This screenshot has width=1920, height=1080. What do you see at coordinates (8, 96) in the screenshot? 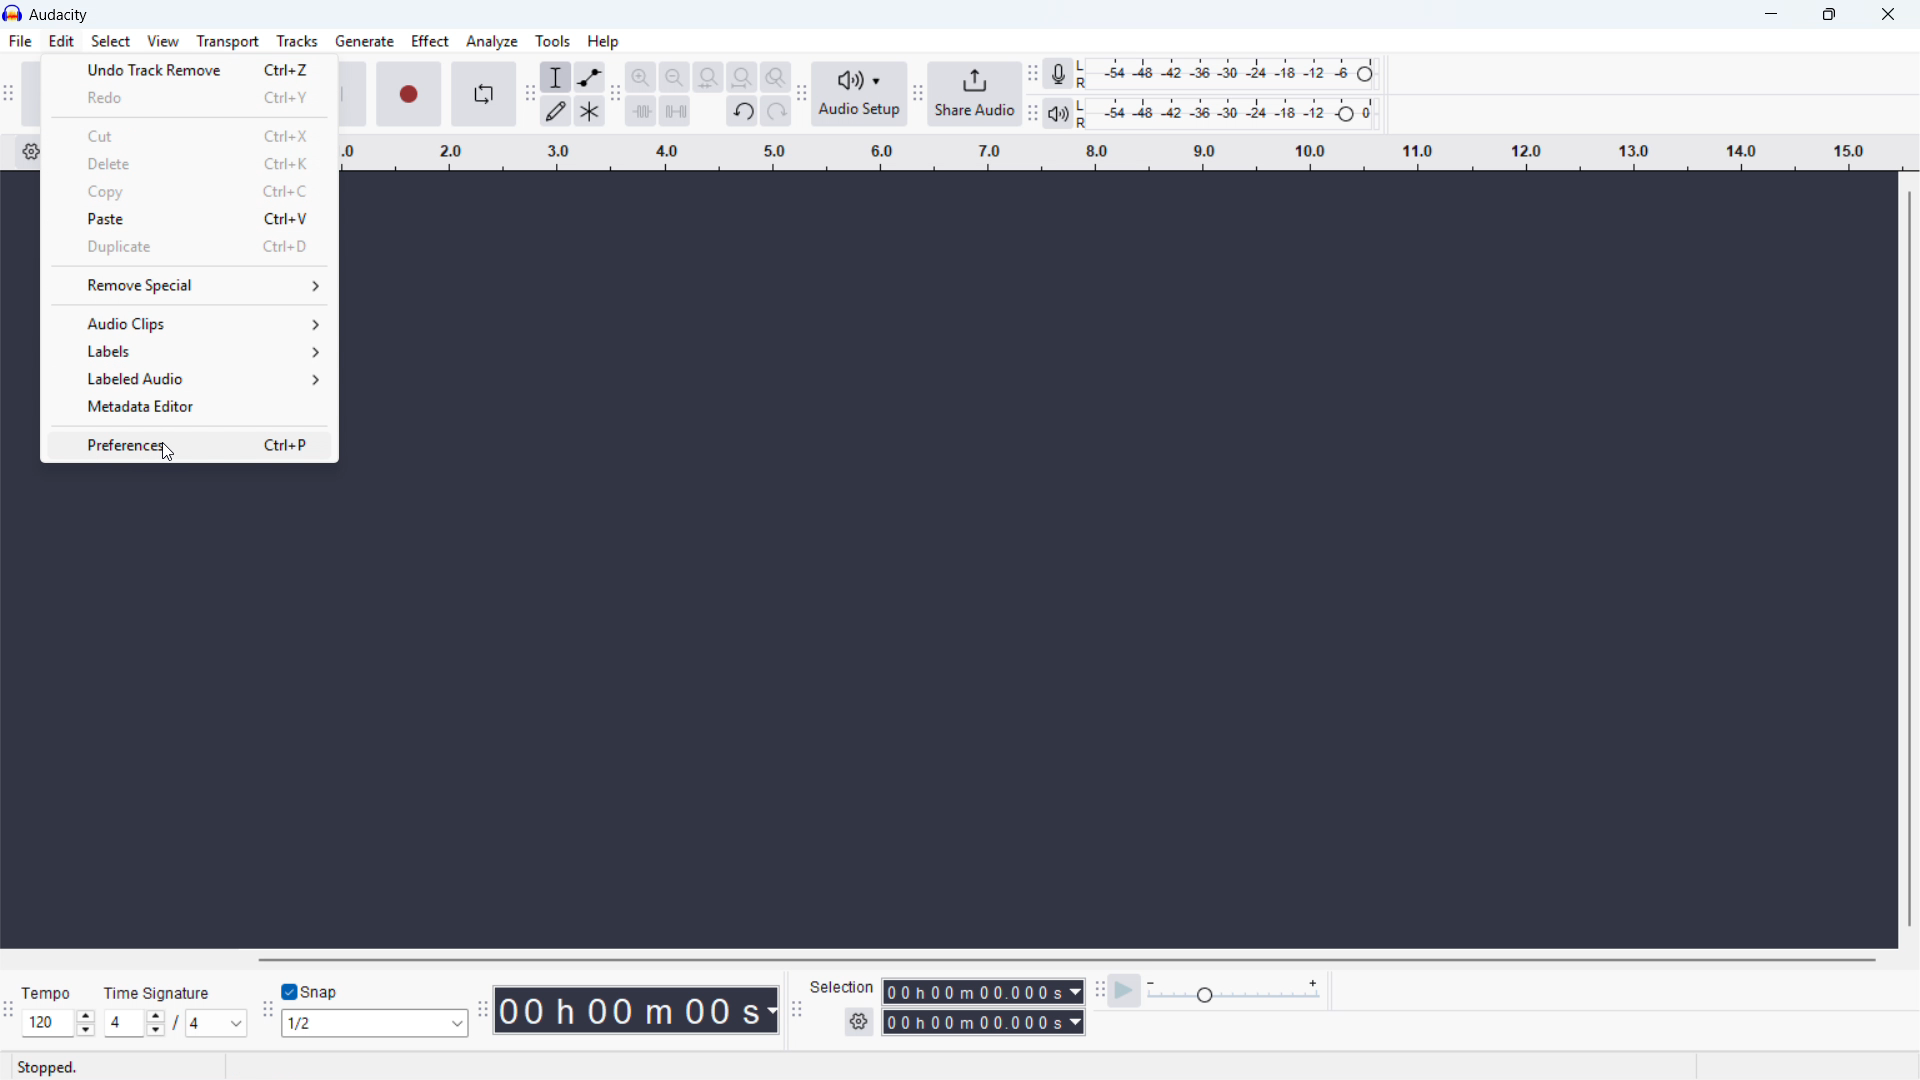
I see `transport toolbar` at bounding box center [8, 96].